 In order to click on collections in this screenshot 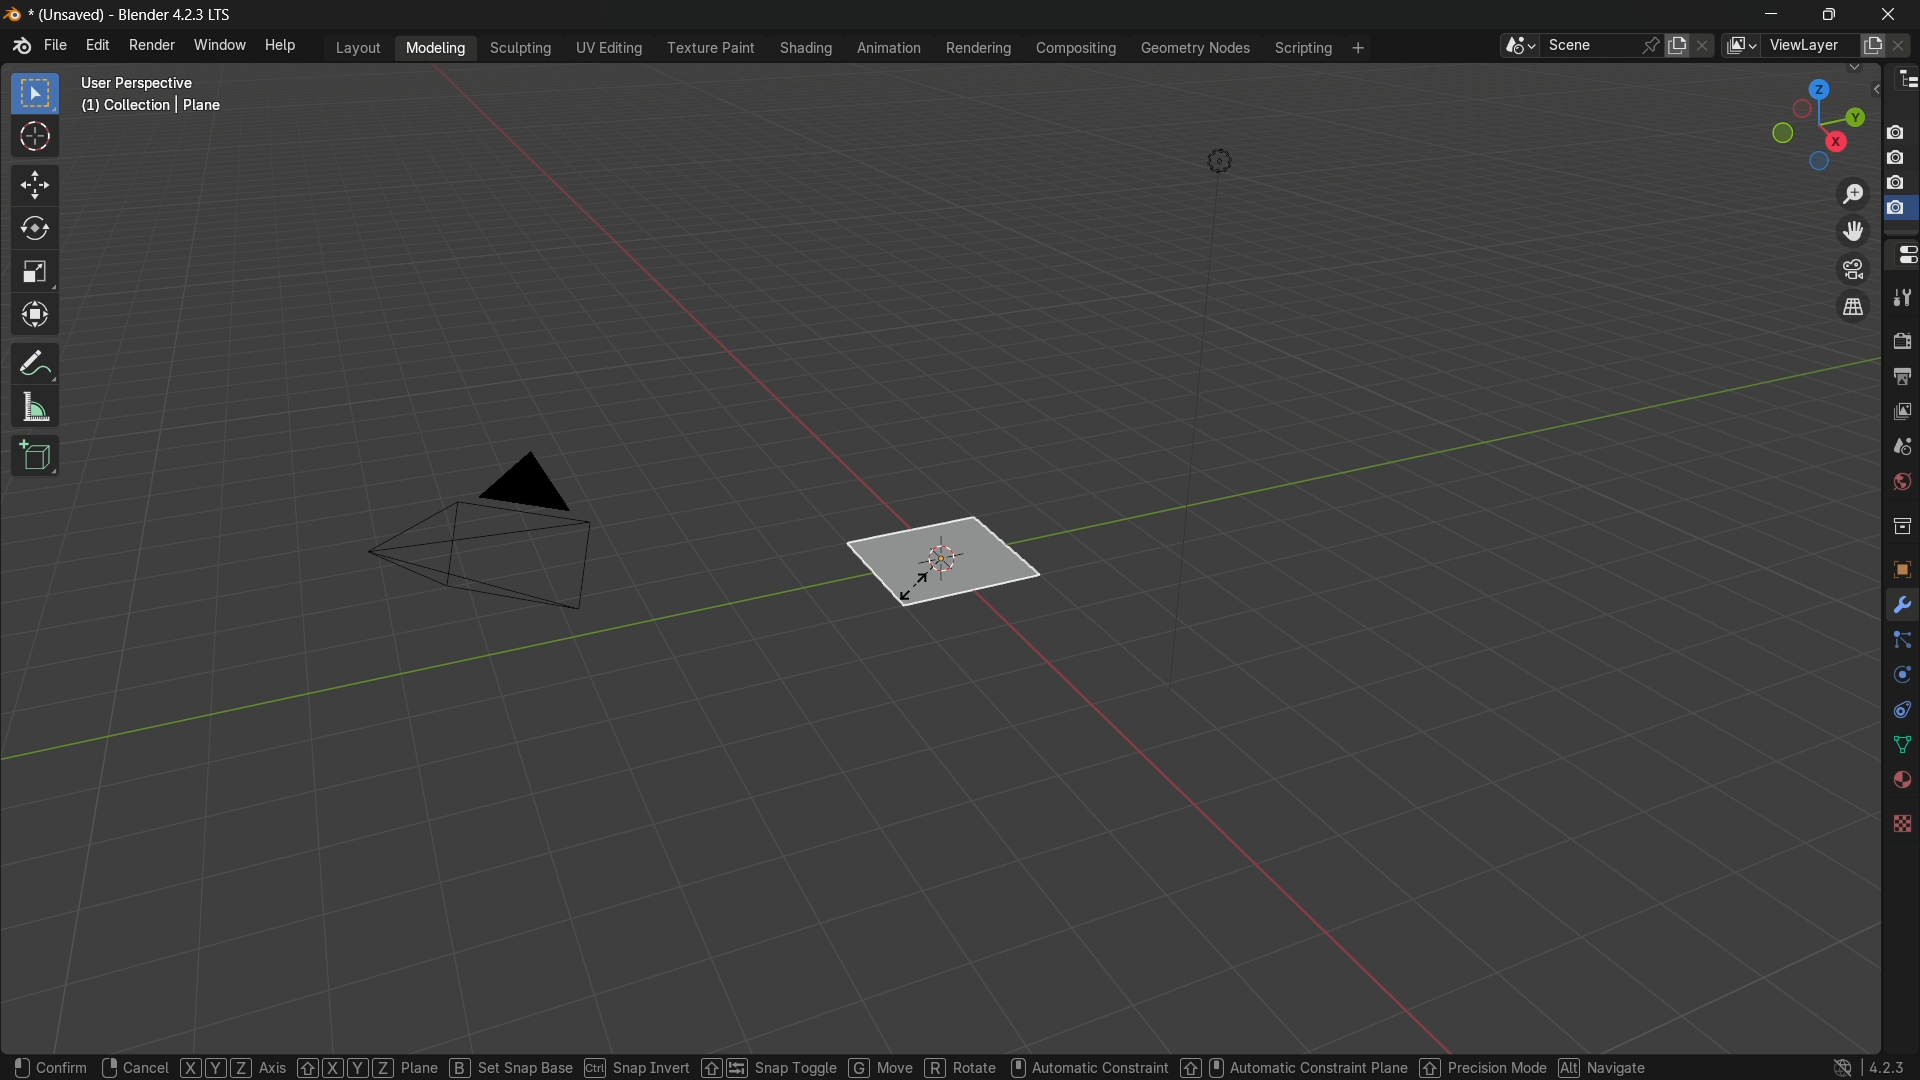, I will do `click(1902, 523)`.